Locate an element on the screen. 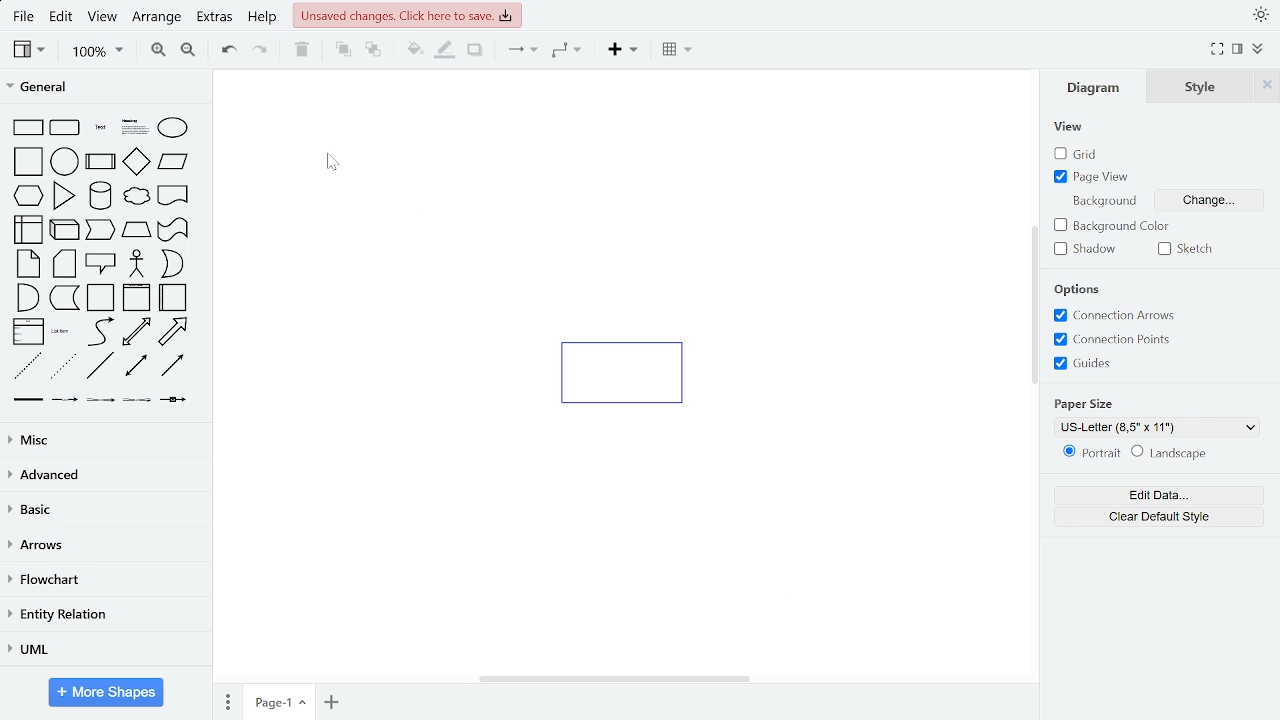 Image resolution: width=1280 pixels, height=720 pixels. horizontal scrollbar is located at coordinates (616, 679).